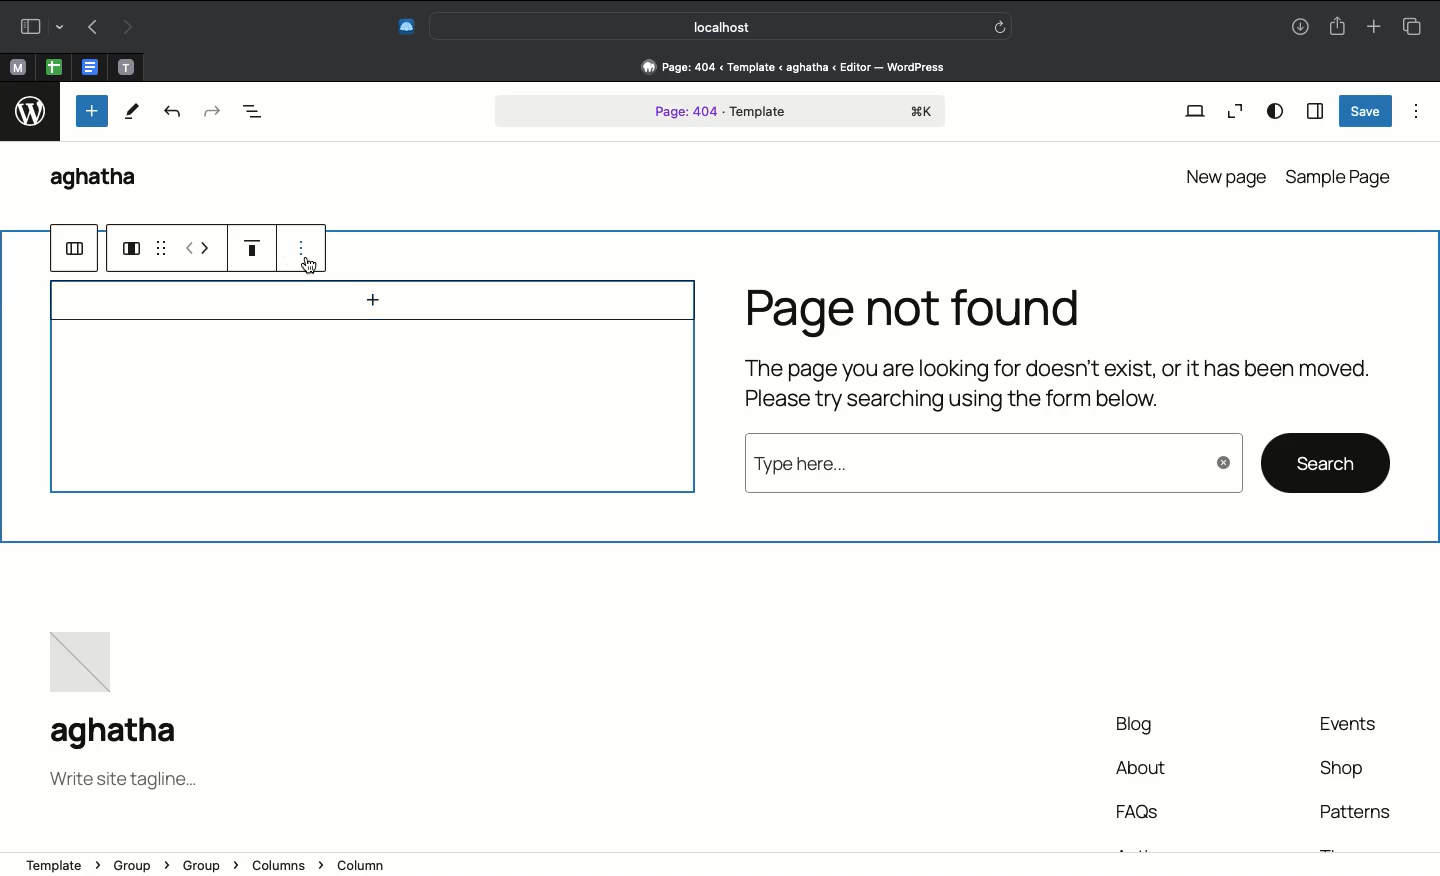 This screenshot has width=1440, height=876. Describe the element at coordinates (117, 730) in the screenshot. I see `Name` at that location.